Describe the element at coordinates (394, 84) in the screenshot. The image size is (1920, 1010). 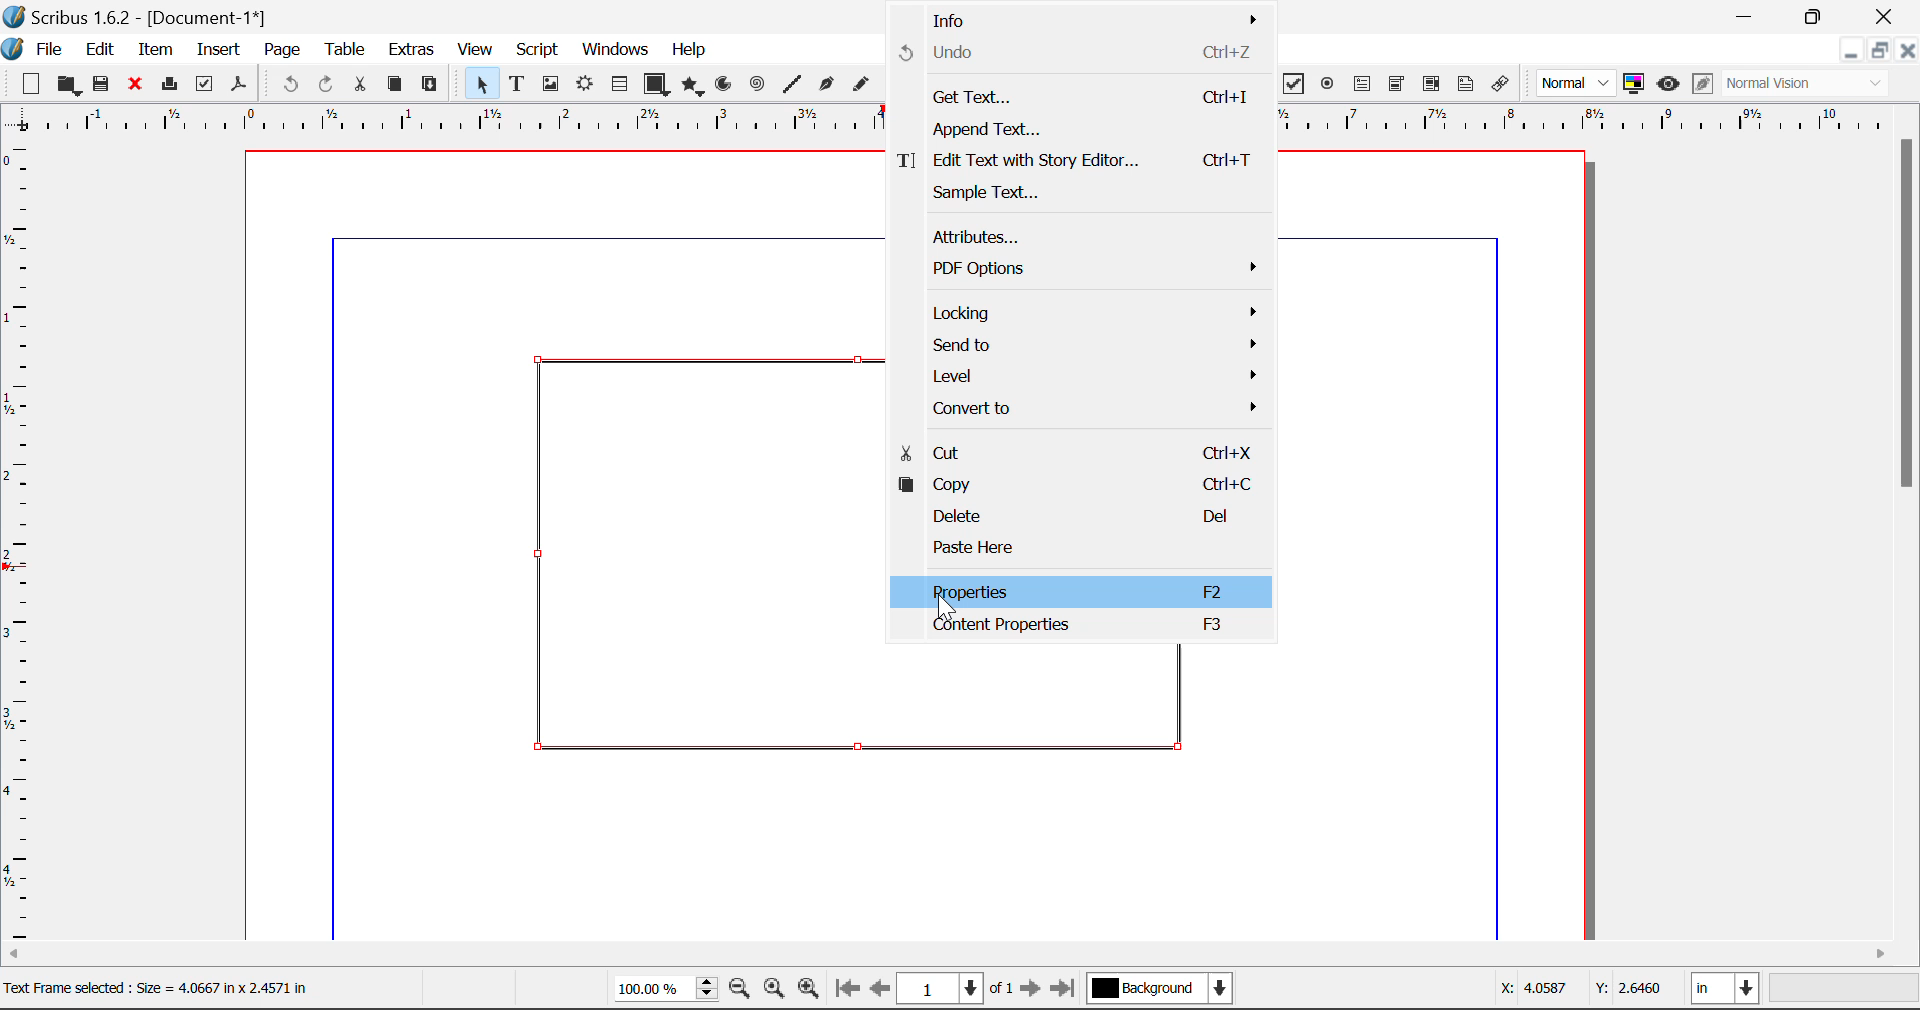
I see `Copy` at that location.